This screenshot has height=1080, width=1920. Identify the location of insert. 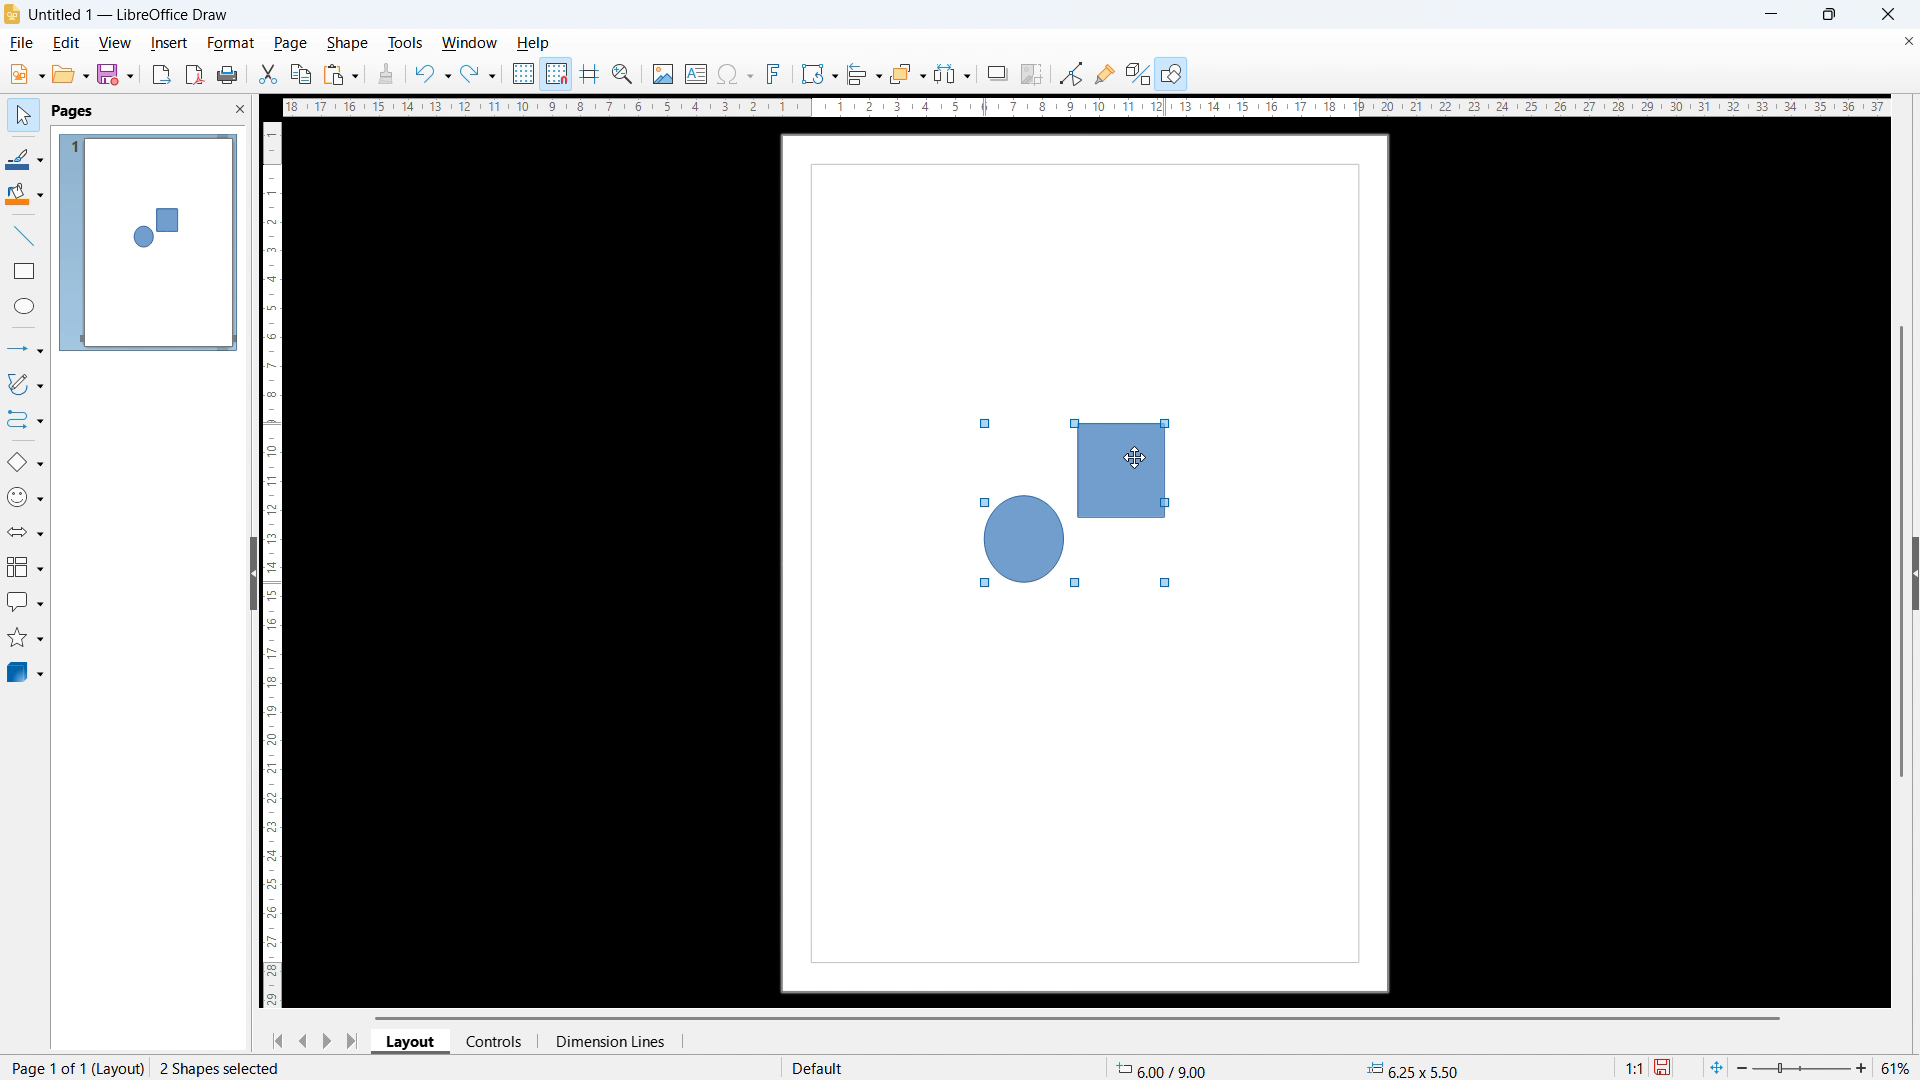
(169, 43).